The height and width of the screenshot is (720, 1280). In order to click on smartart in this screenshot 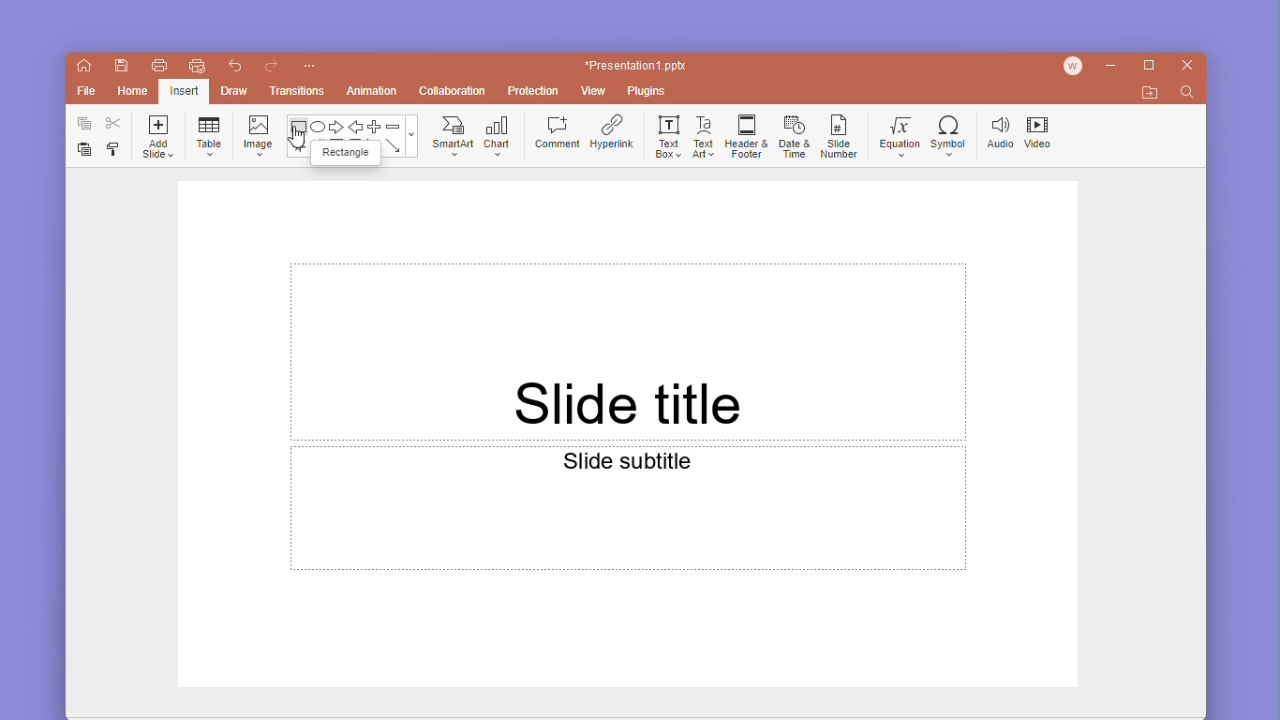, I will do `click(454, 135)`.